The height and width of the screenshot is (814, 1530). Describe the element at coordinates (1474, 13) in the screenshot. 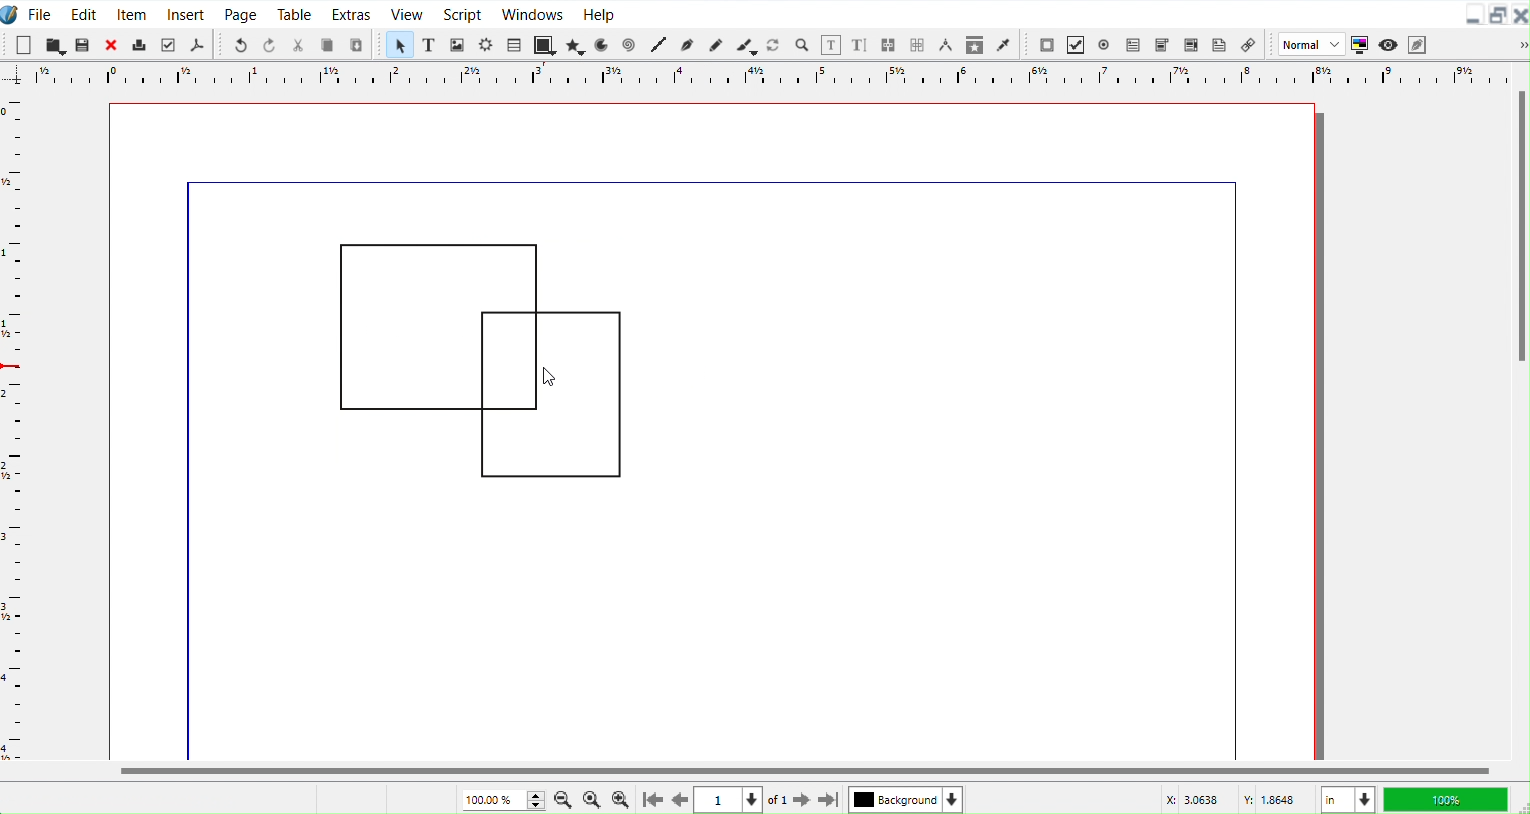

I see `Minimize` at that location.